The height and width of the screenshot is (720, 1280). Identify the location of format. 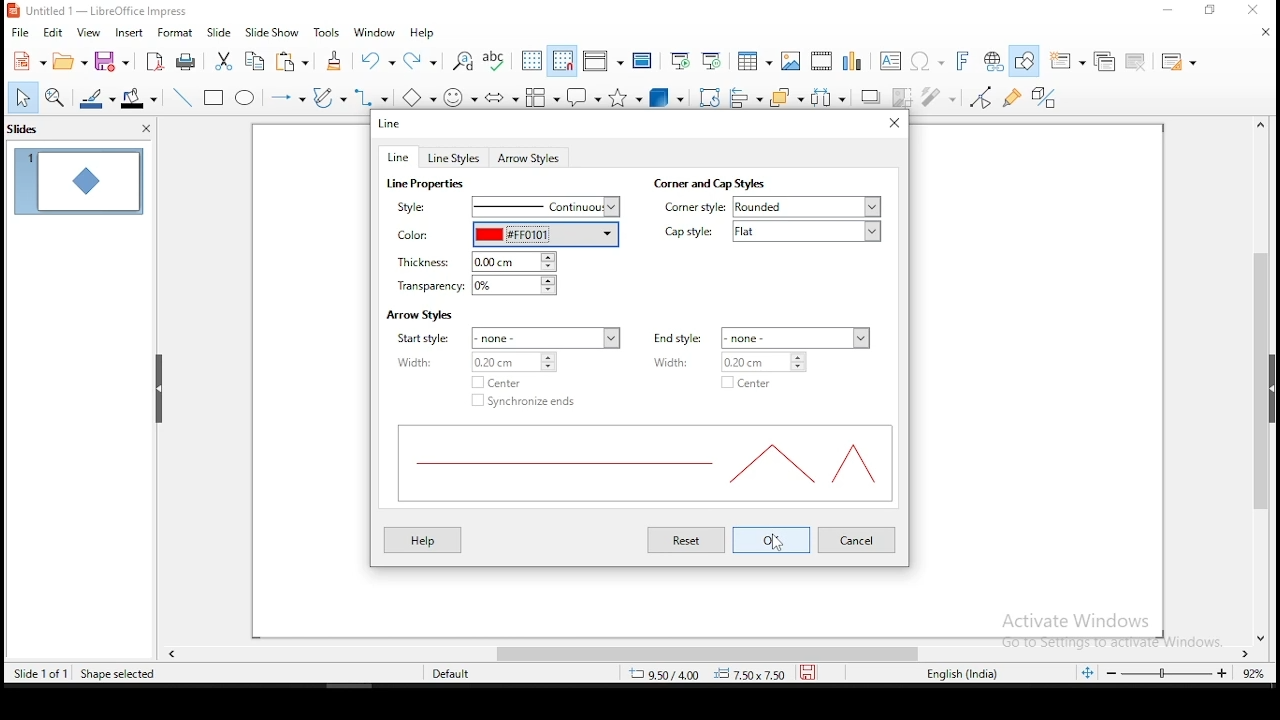
(179, 31).